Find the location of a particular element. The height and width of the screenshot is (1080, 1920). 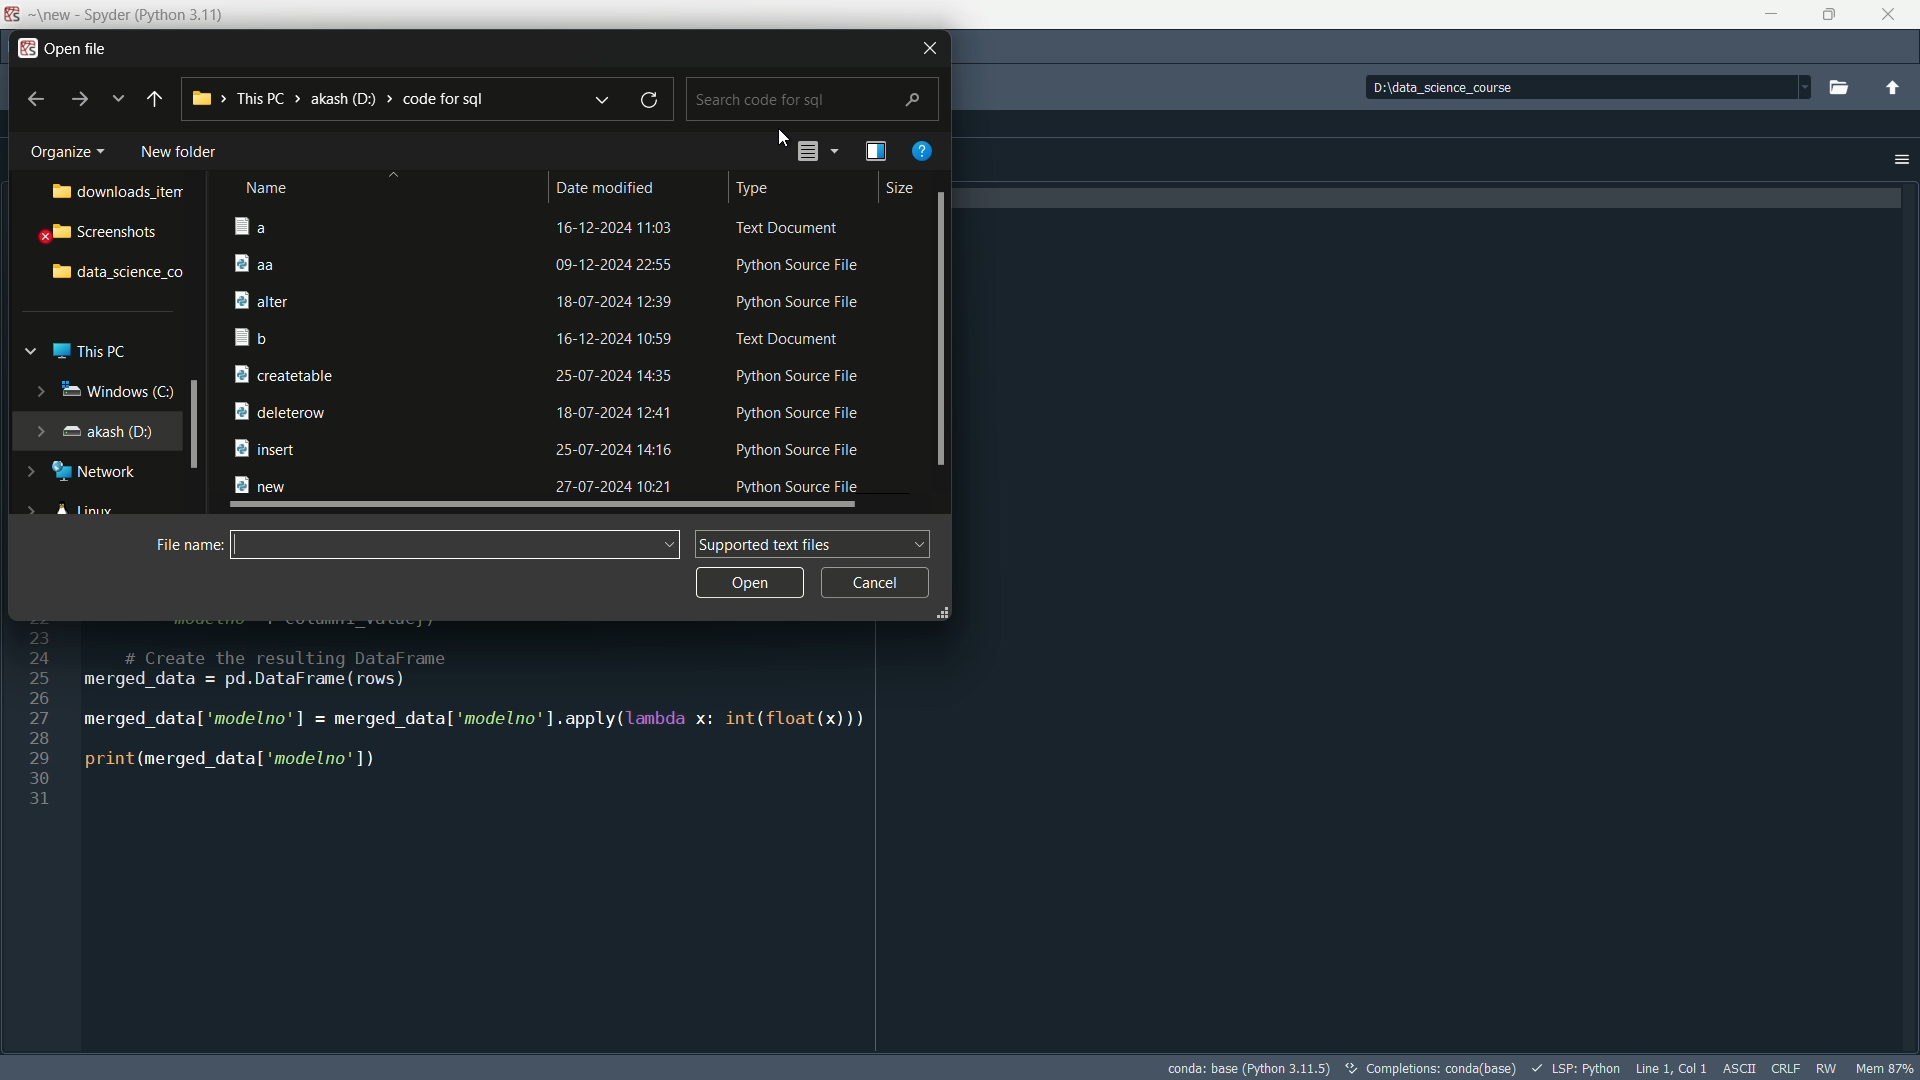

file encoding is located at coordinates (1743, 1067).